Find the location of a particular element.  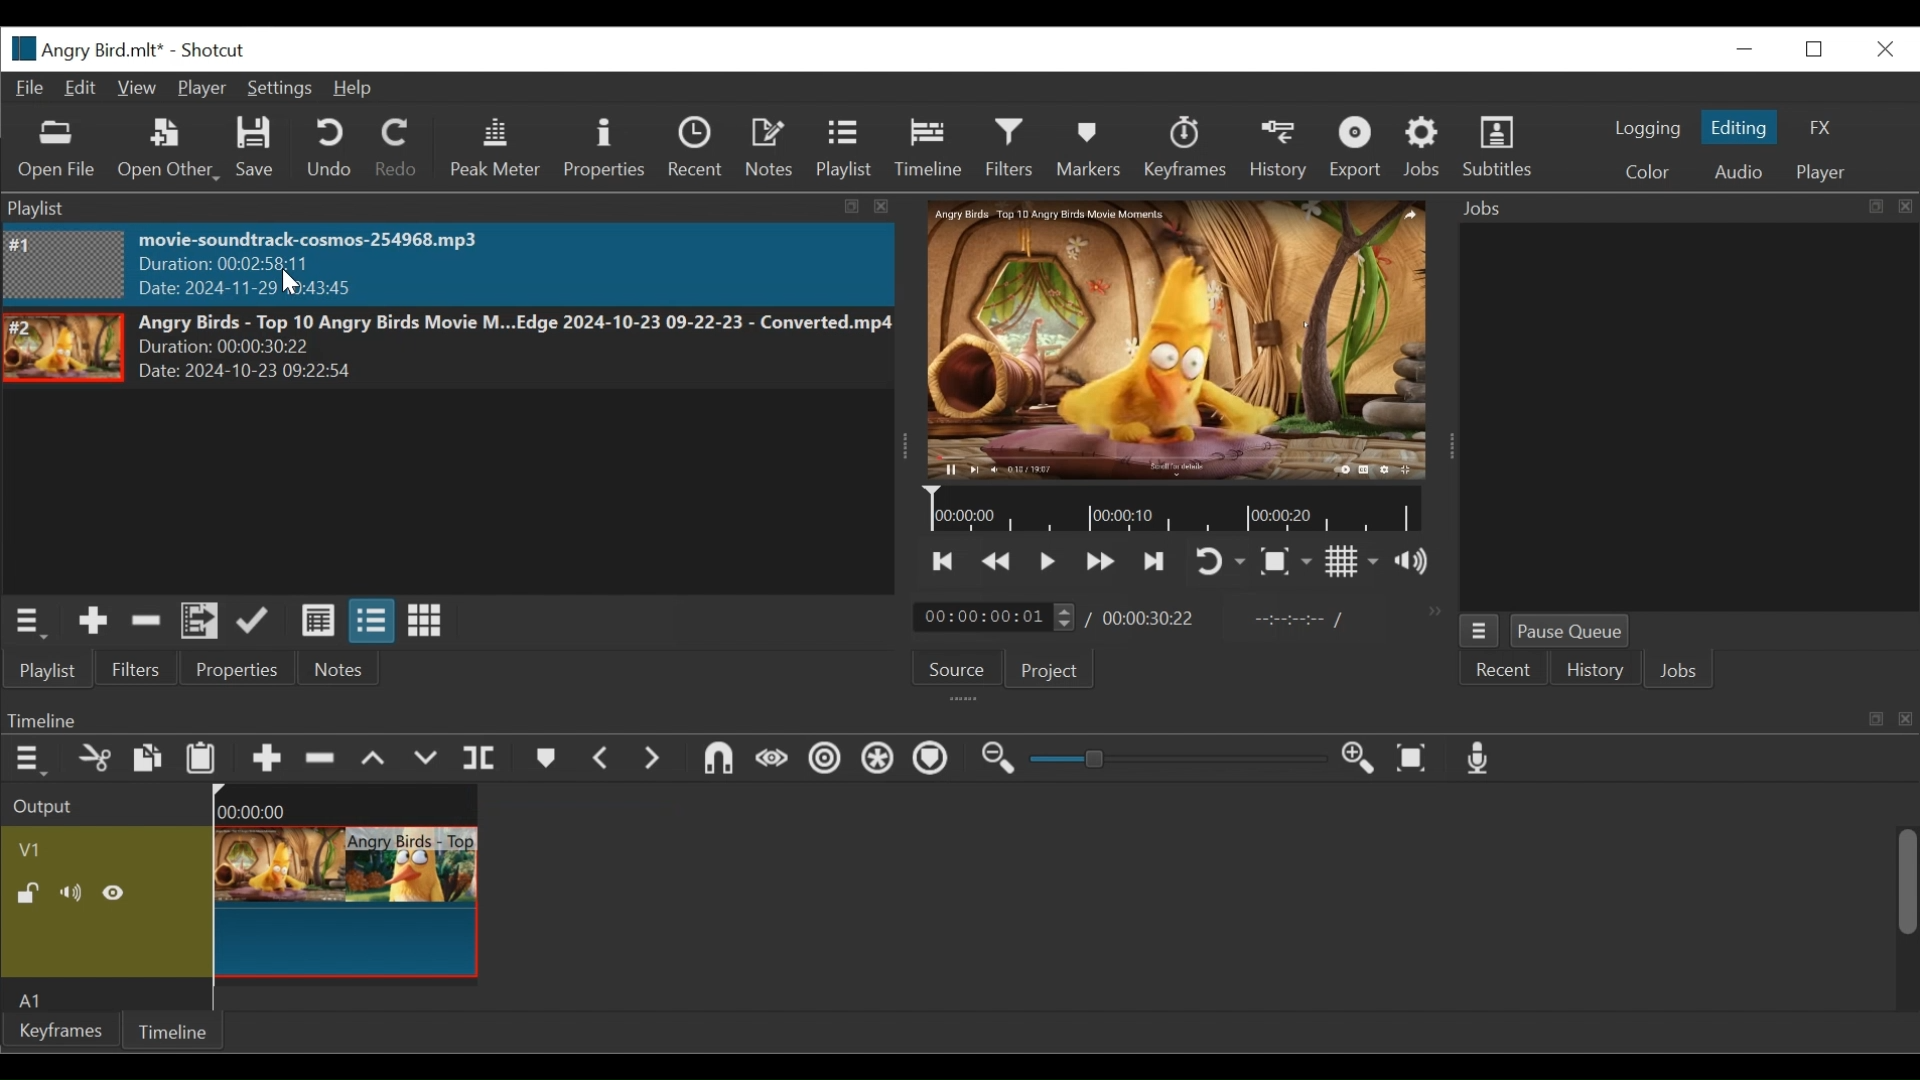

Hide is located at coordinates (116, 894).